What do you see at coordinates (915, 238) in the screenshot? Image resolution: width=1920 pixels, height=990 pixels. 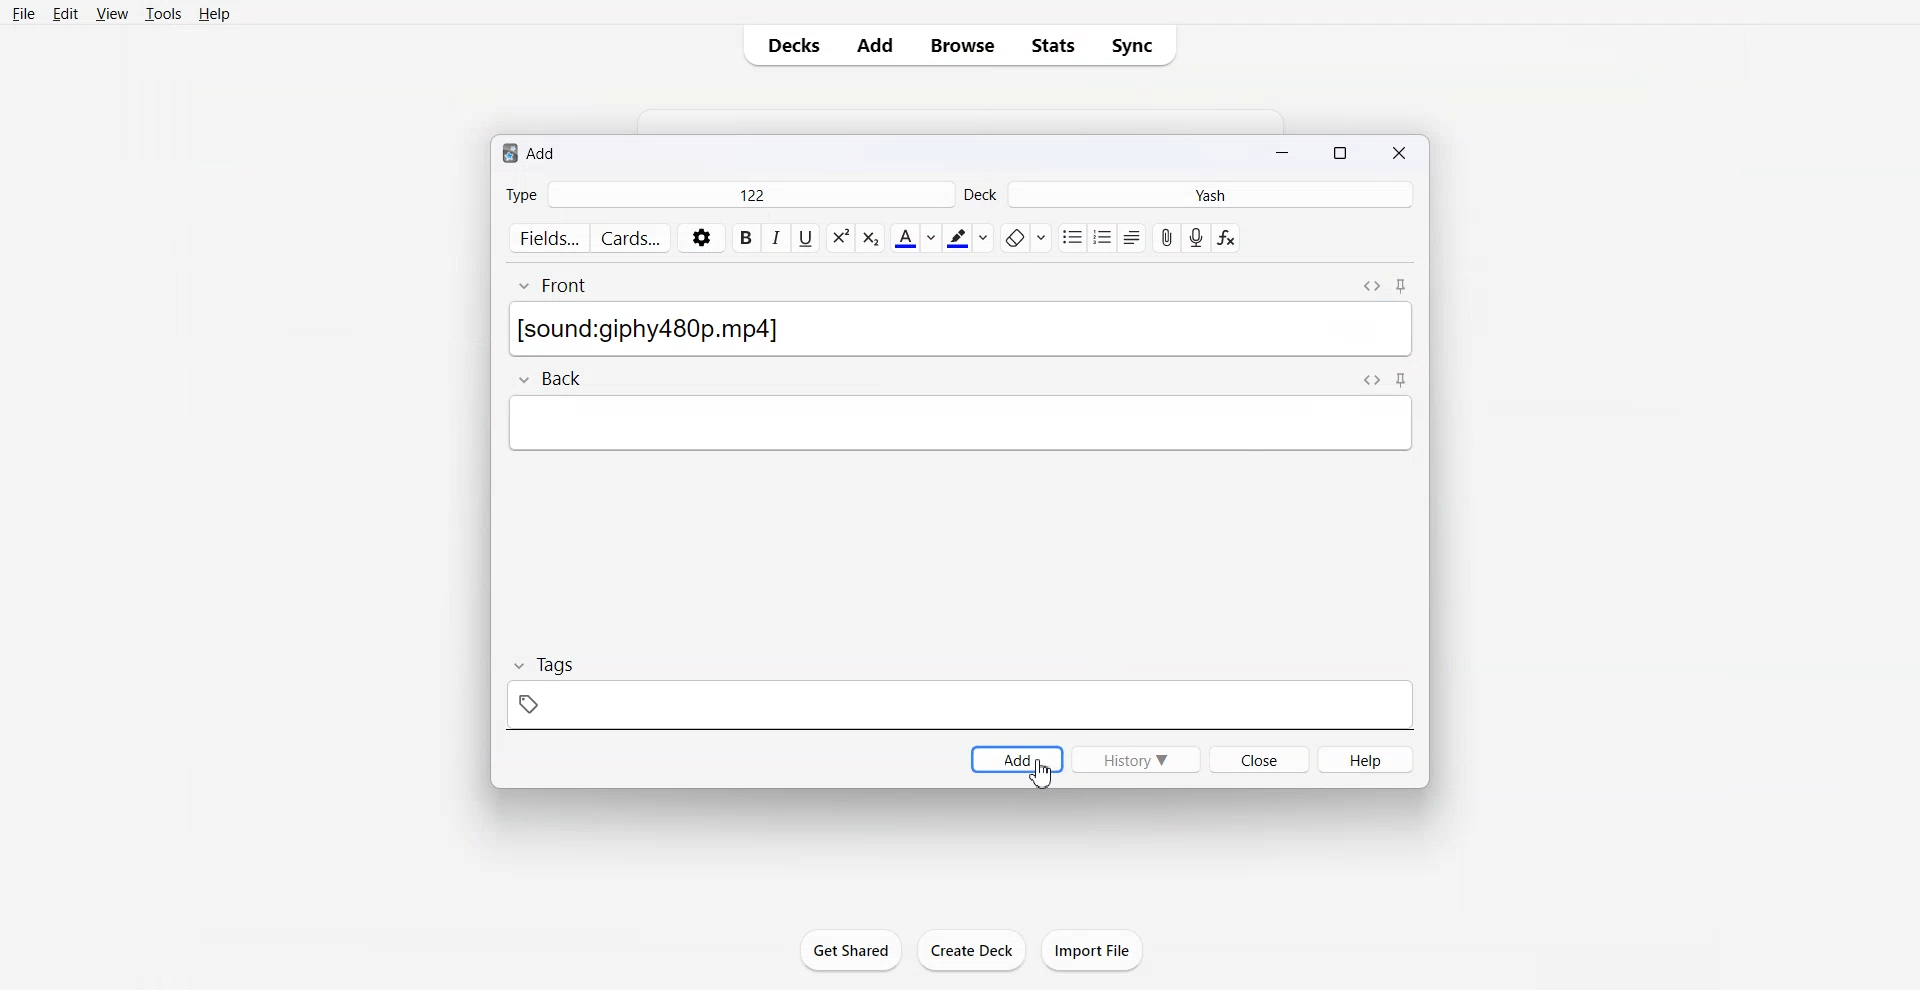 I see `Text Color` at bounding box center [915, 238].